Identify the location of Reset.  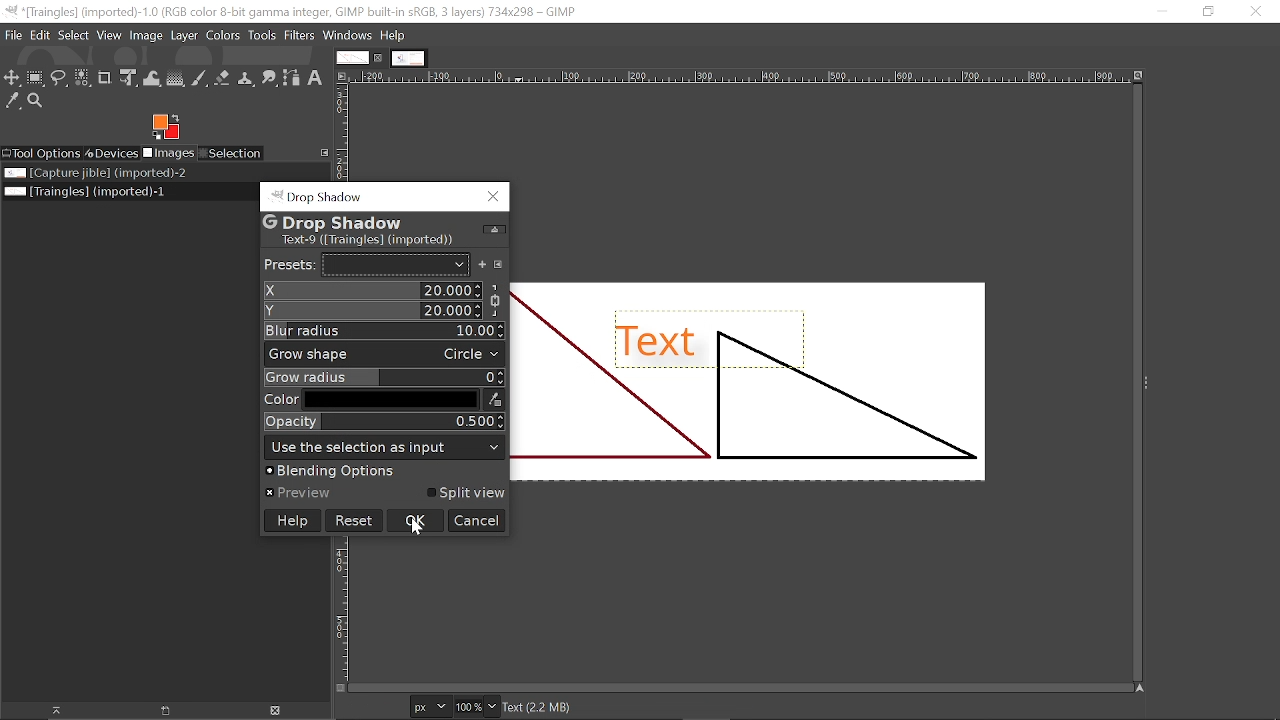
(355, 521).